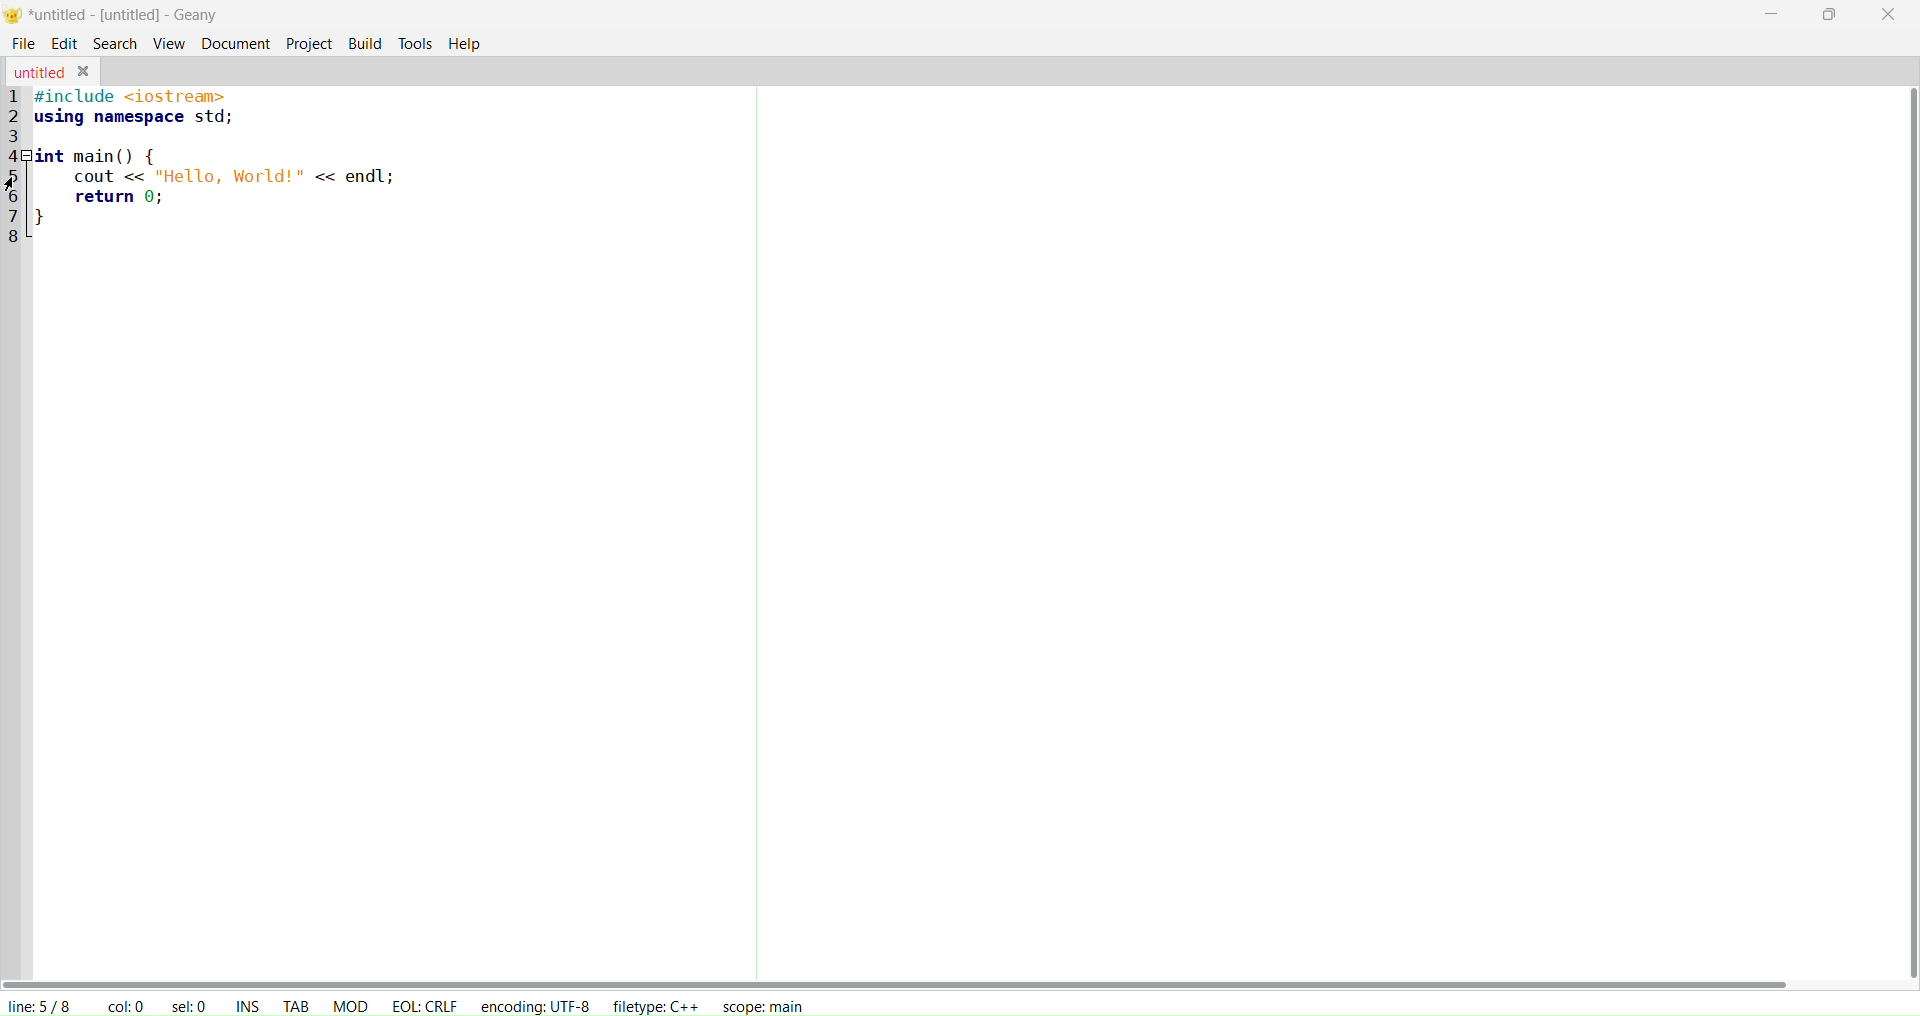 The height and width of the screenshot is (1016, 1920). I want to click on encoding: UTF-8, so click(535, 1007).